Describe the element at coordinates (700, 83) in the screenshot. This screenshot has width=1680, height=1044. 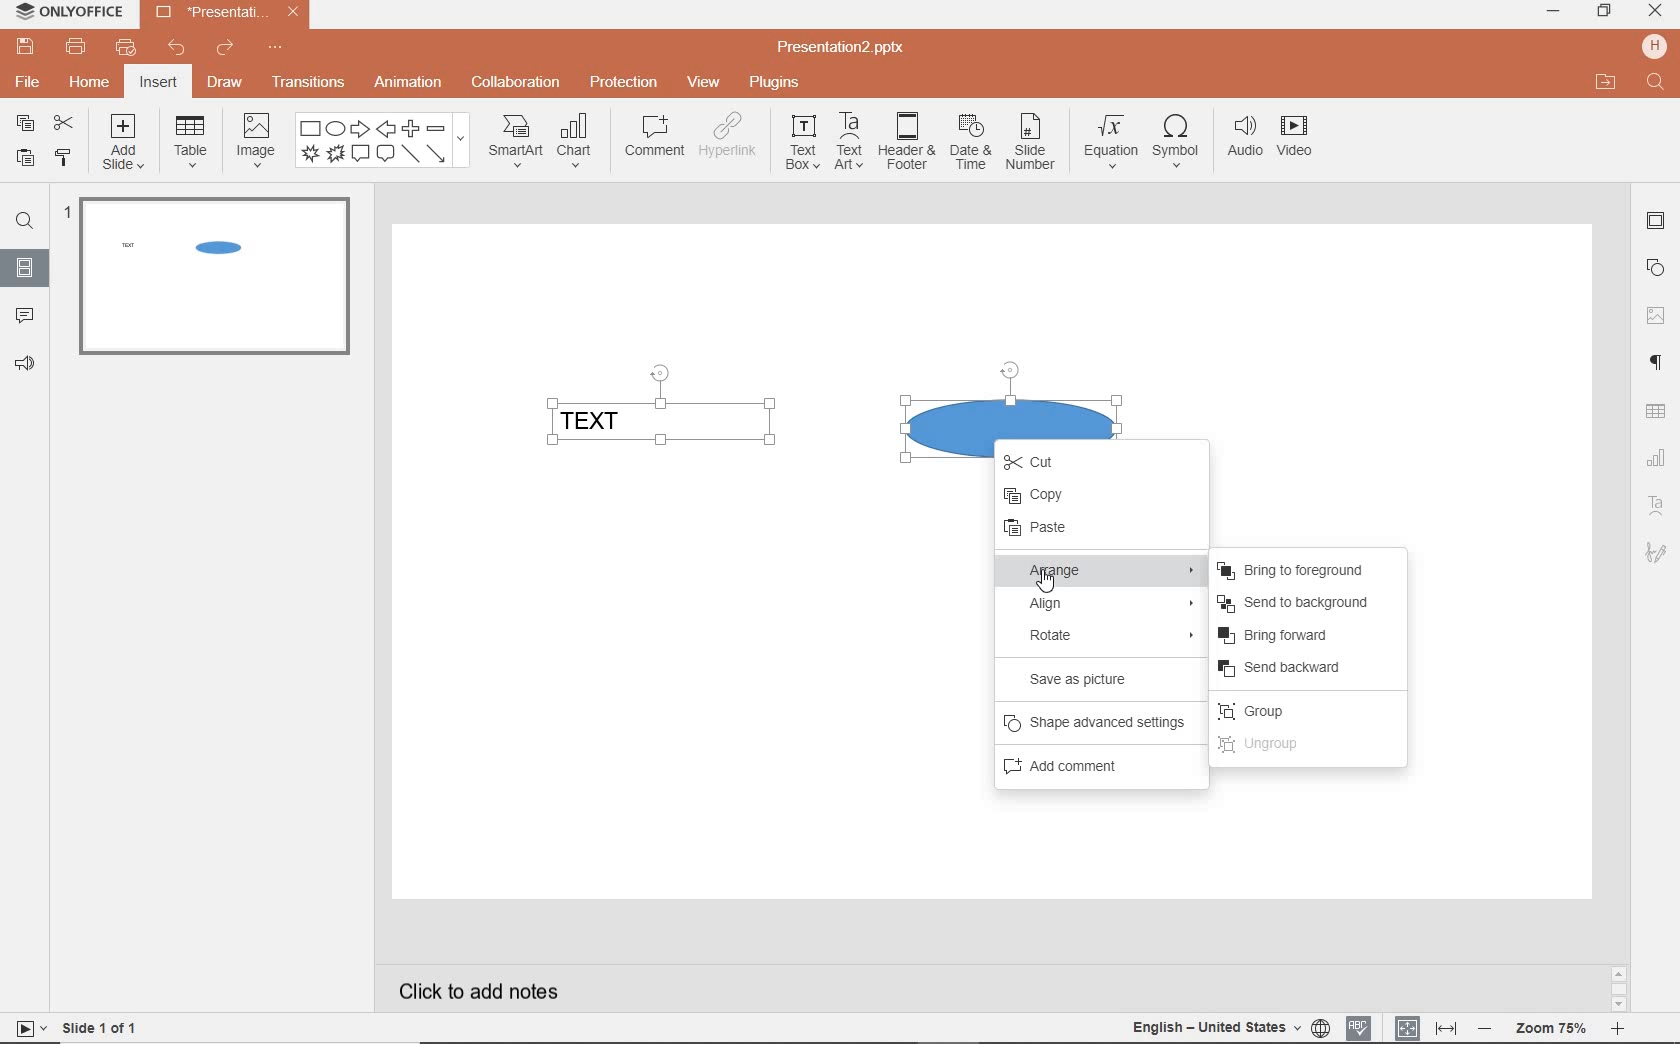
I see `view` at that location.